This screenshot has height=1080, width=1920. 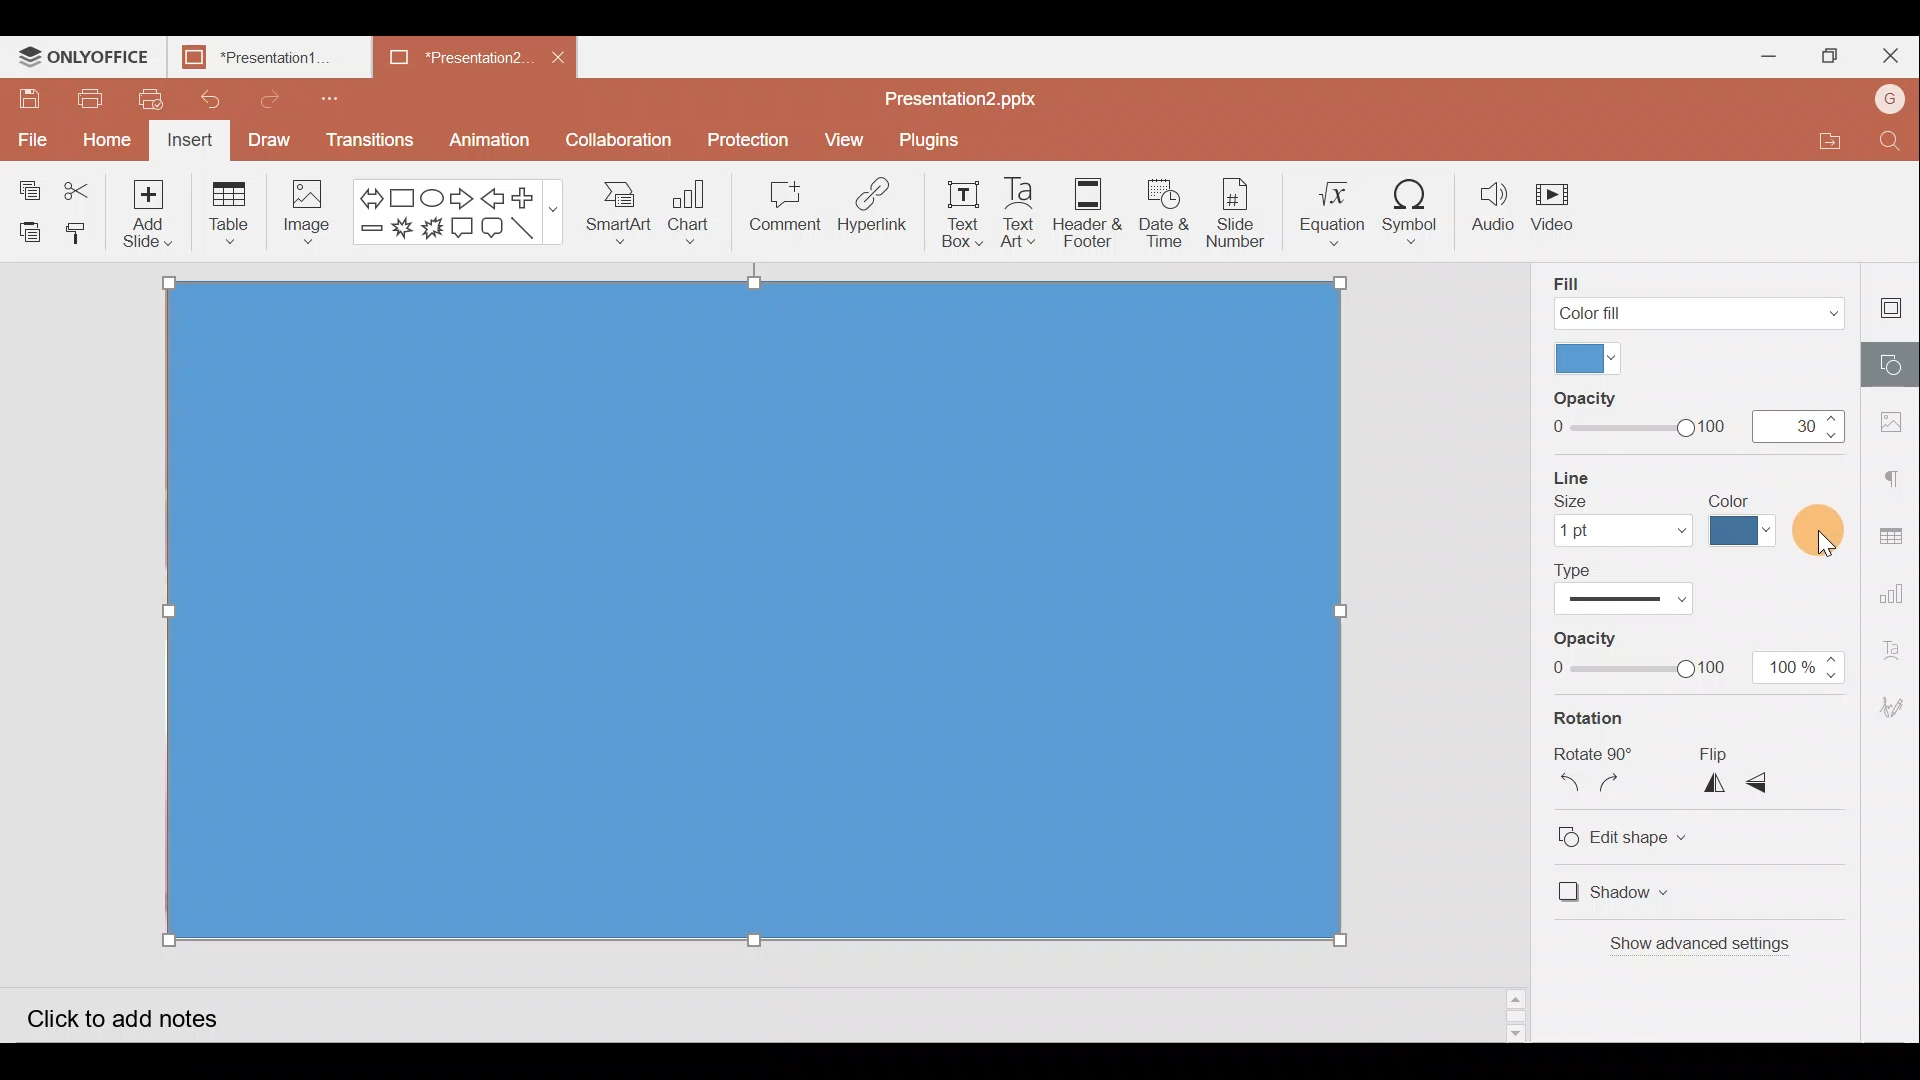 What do you see at coordinates (493, 196) in the screenshot?
I see `Left arrow` at bounding box center [493, 196].